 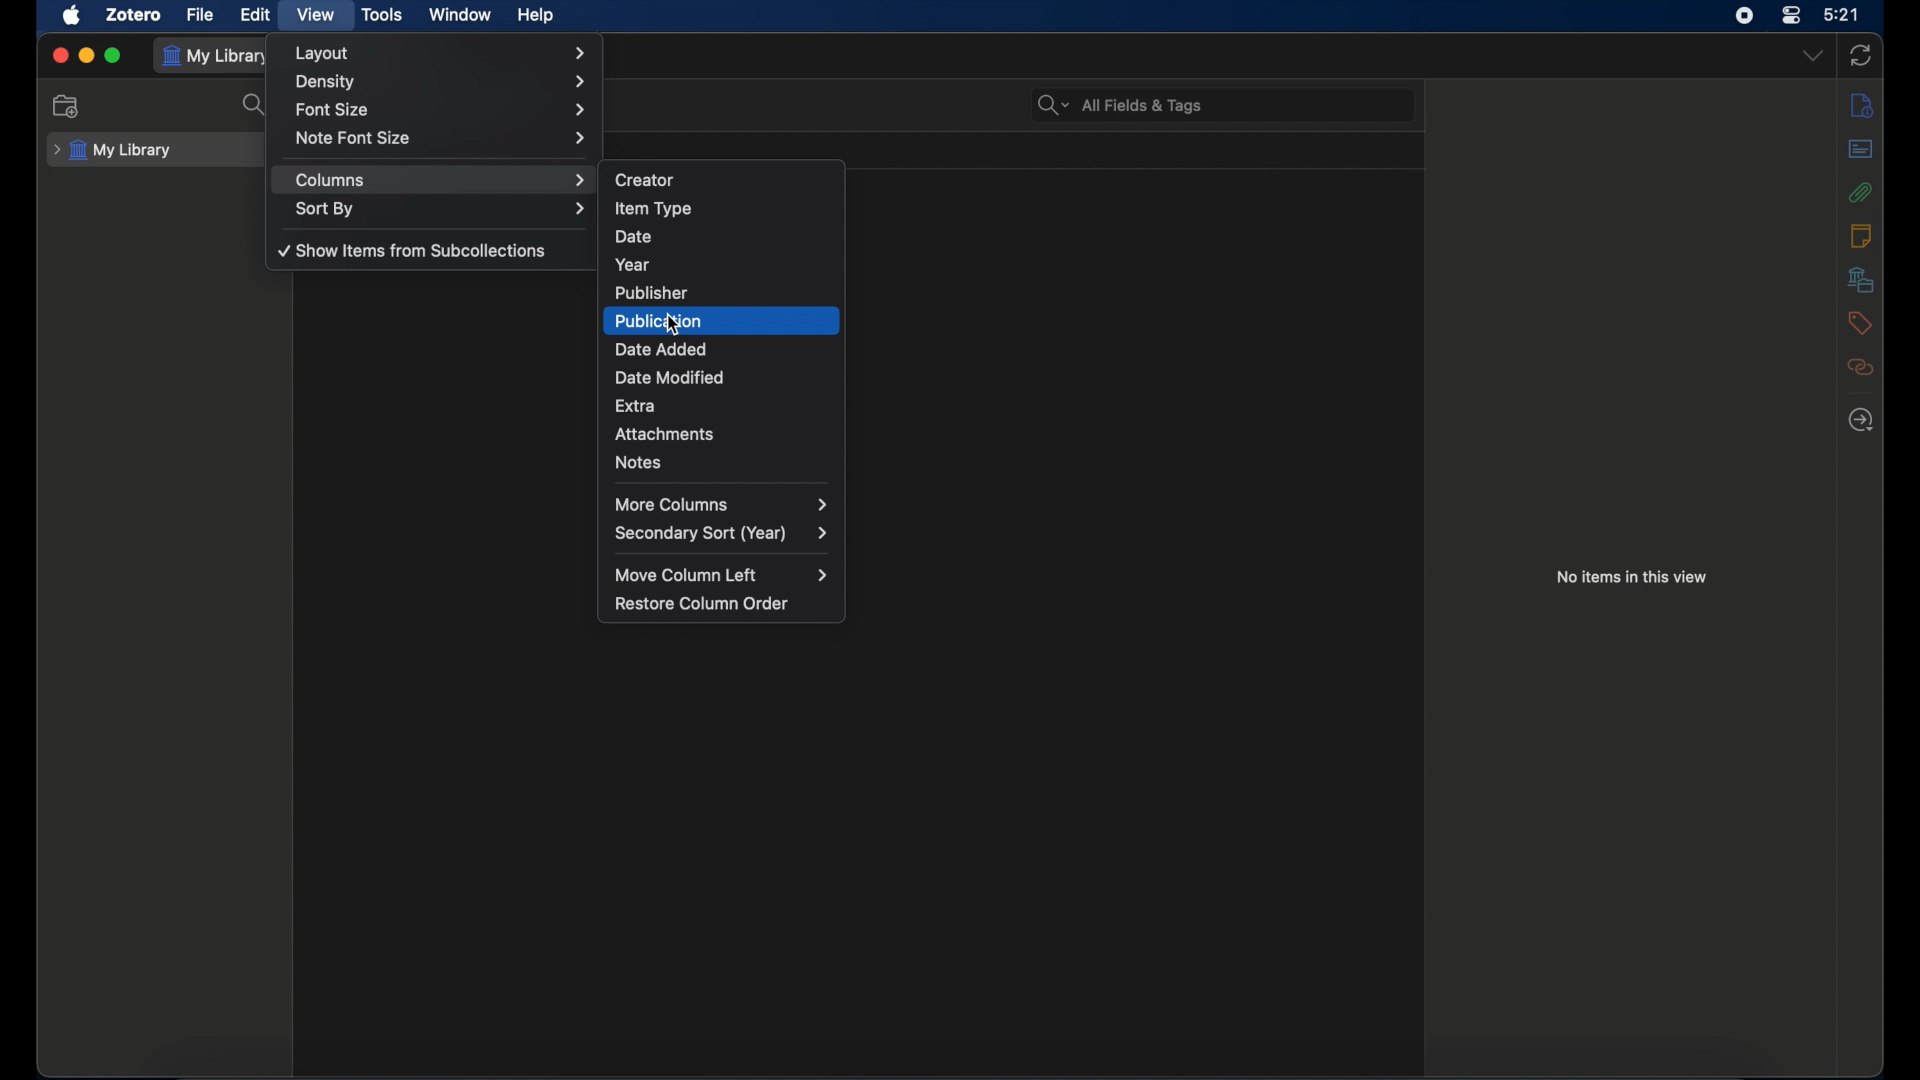 What do you see at coordinates (727, 431) in the screenshot?
I see `attachments` at bounding box center [727, 431].